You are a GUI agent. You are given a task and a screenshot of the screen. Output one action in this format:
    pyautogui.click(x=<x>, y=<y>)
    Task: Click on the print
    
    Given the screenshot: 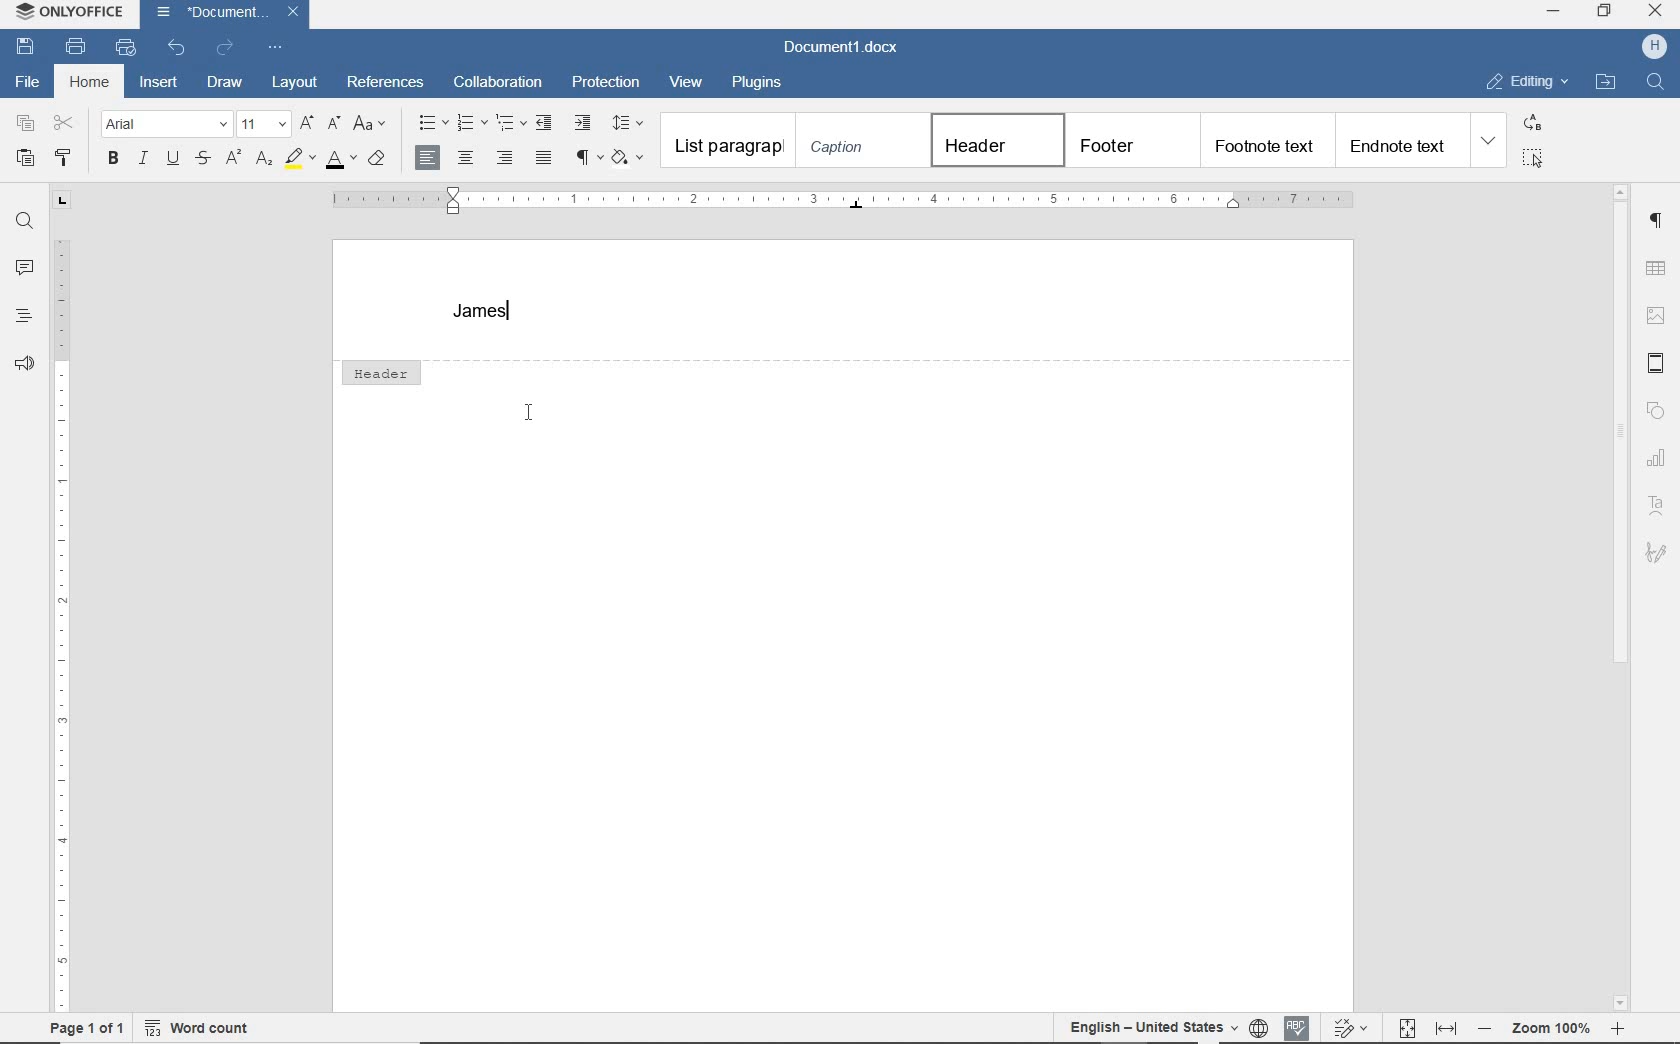 What is the action you would take?
    pyautogui.click(x=79, y=48)
    